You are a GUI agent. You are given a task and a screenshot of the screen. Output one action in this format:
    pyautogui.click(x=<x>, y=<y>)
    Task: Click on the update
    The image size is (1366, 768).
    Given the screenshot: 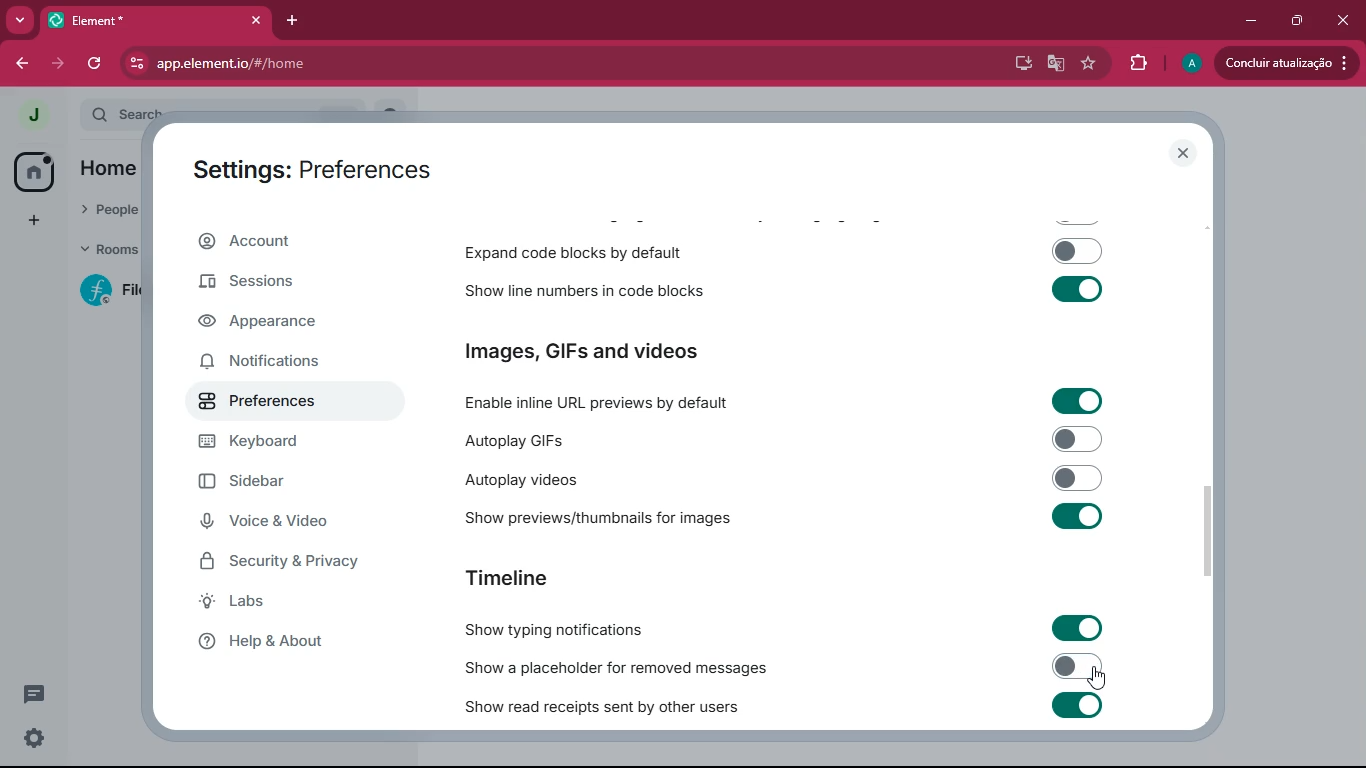 What is the action you would take?
    pyautogui.click(x=1286, y=61)
    